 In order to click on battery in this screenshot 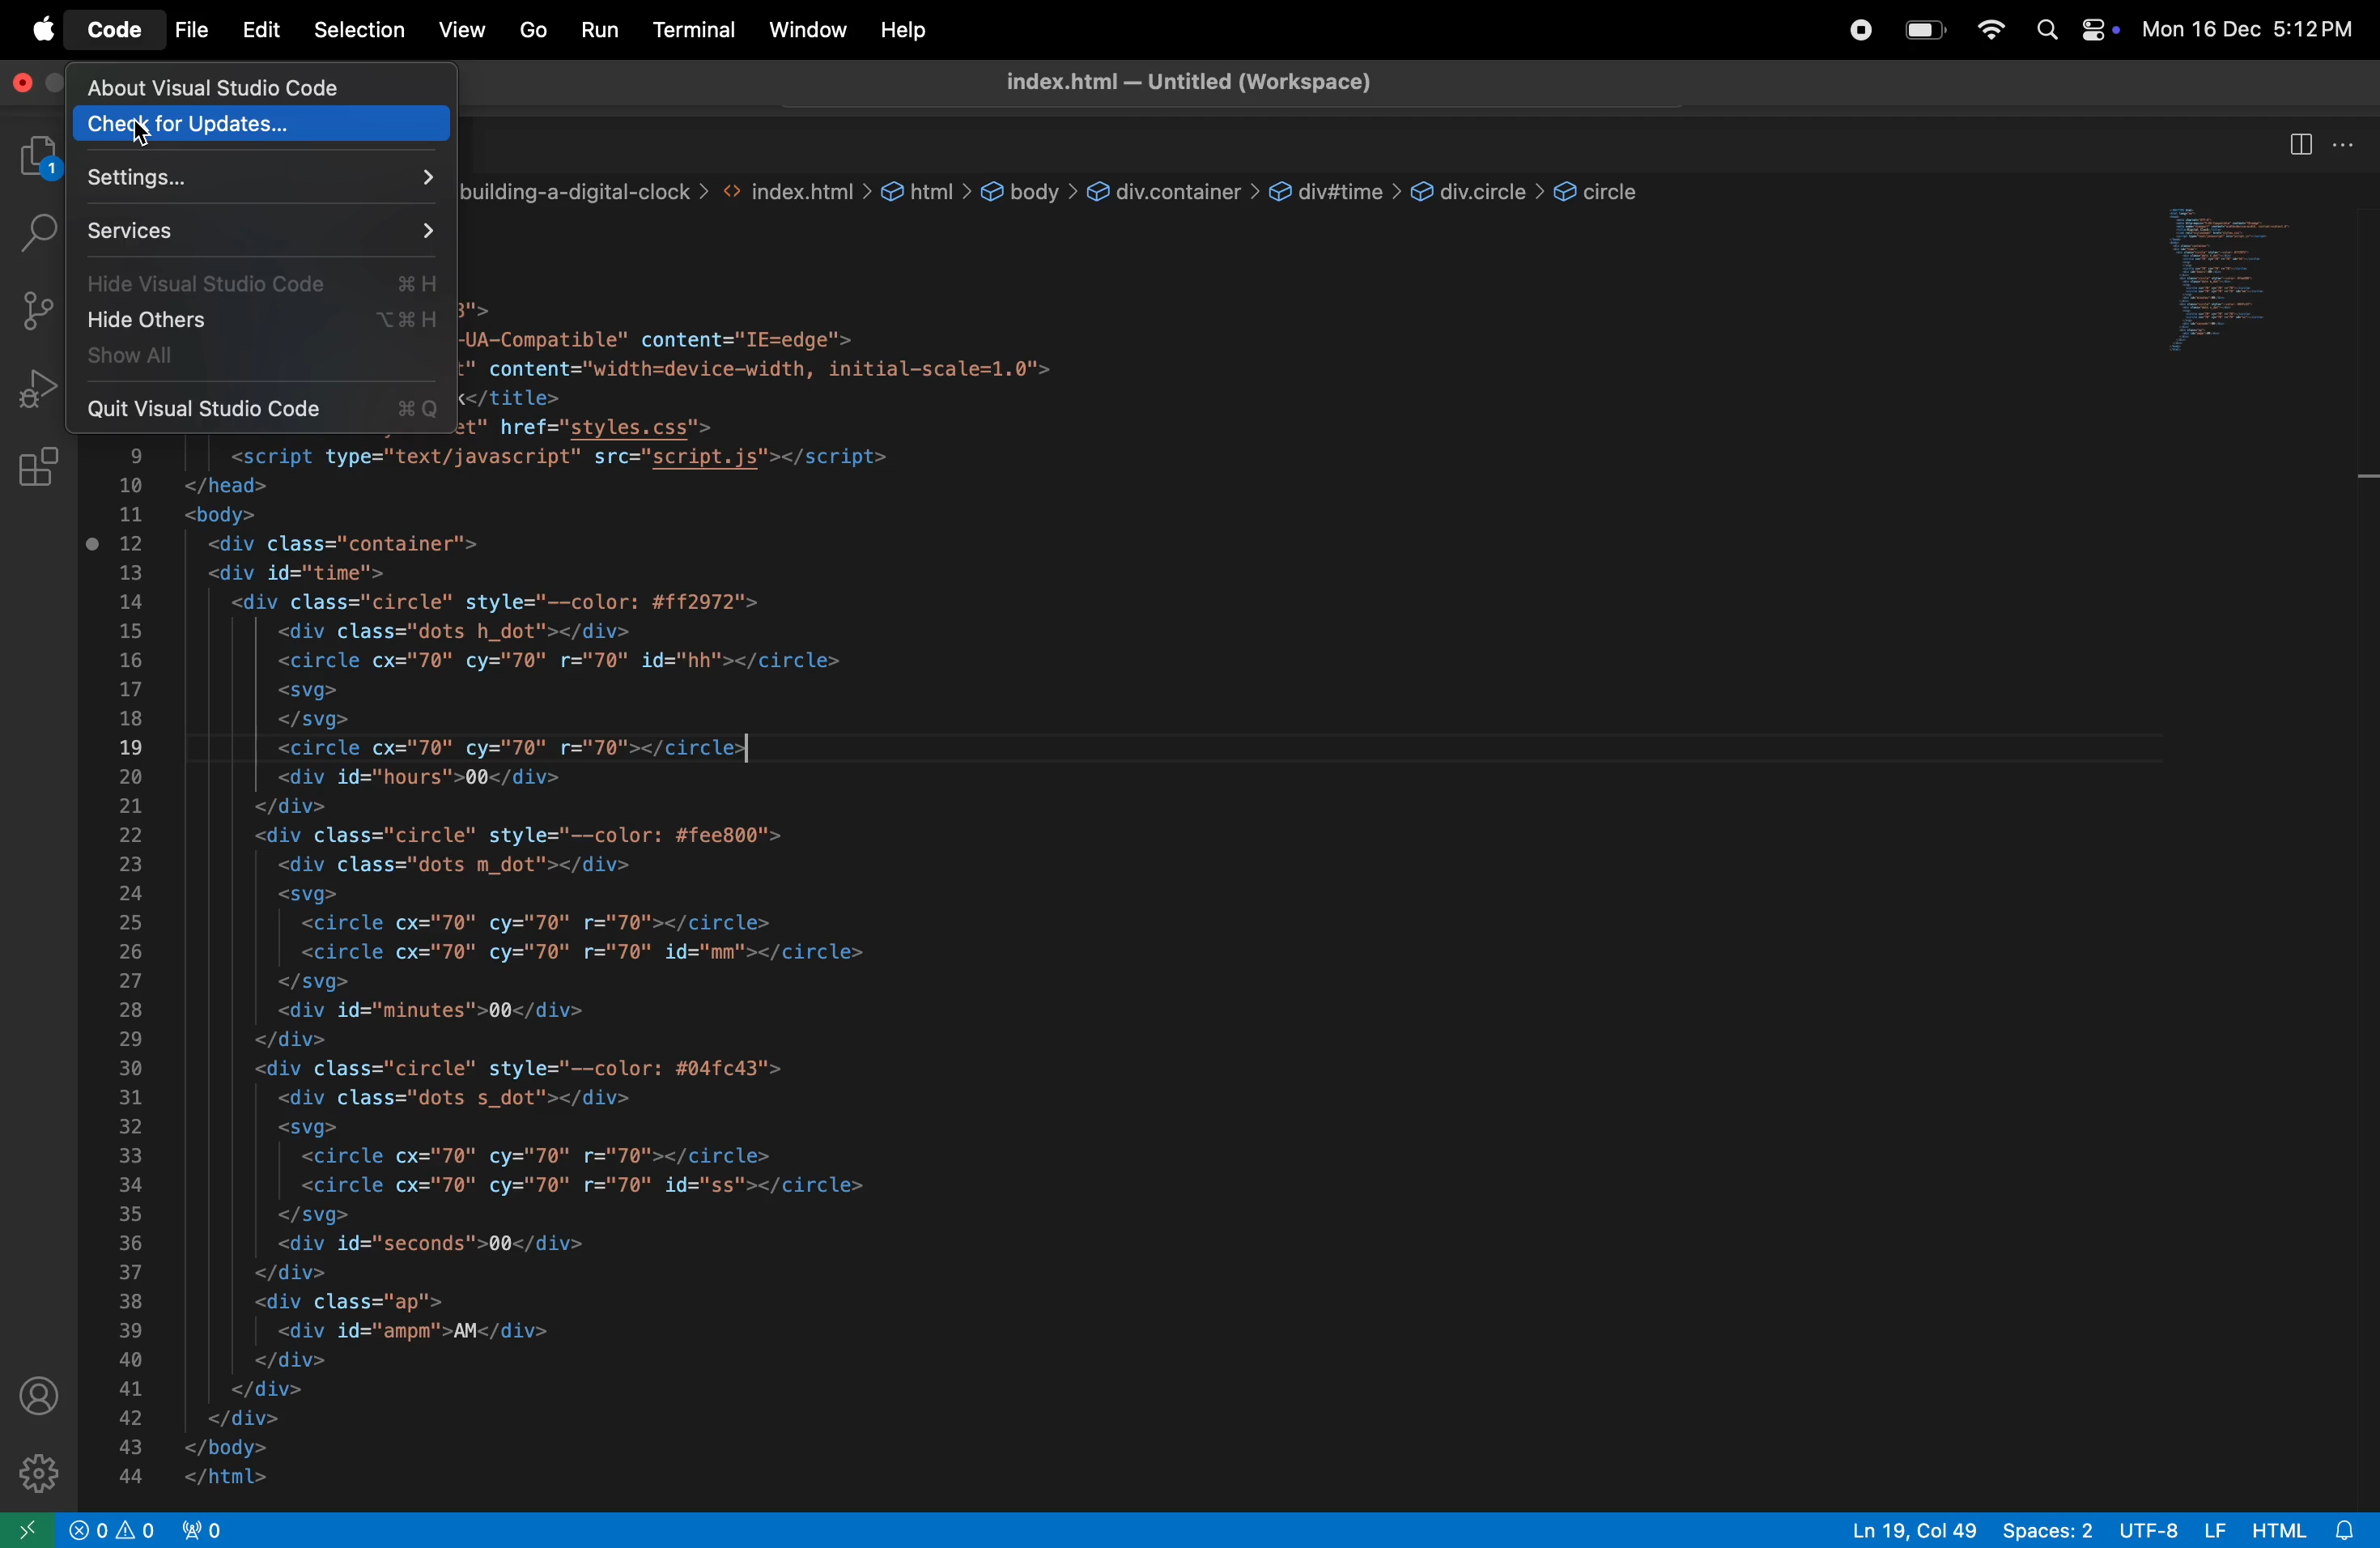, I will do `click(1919, 27)`.